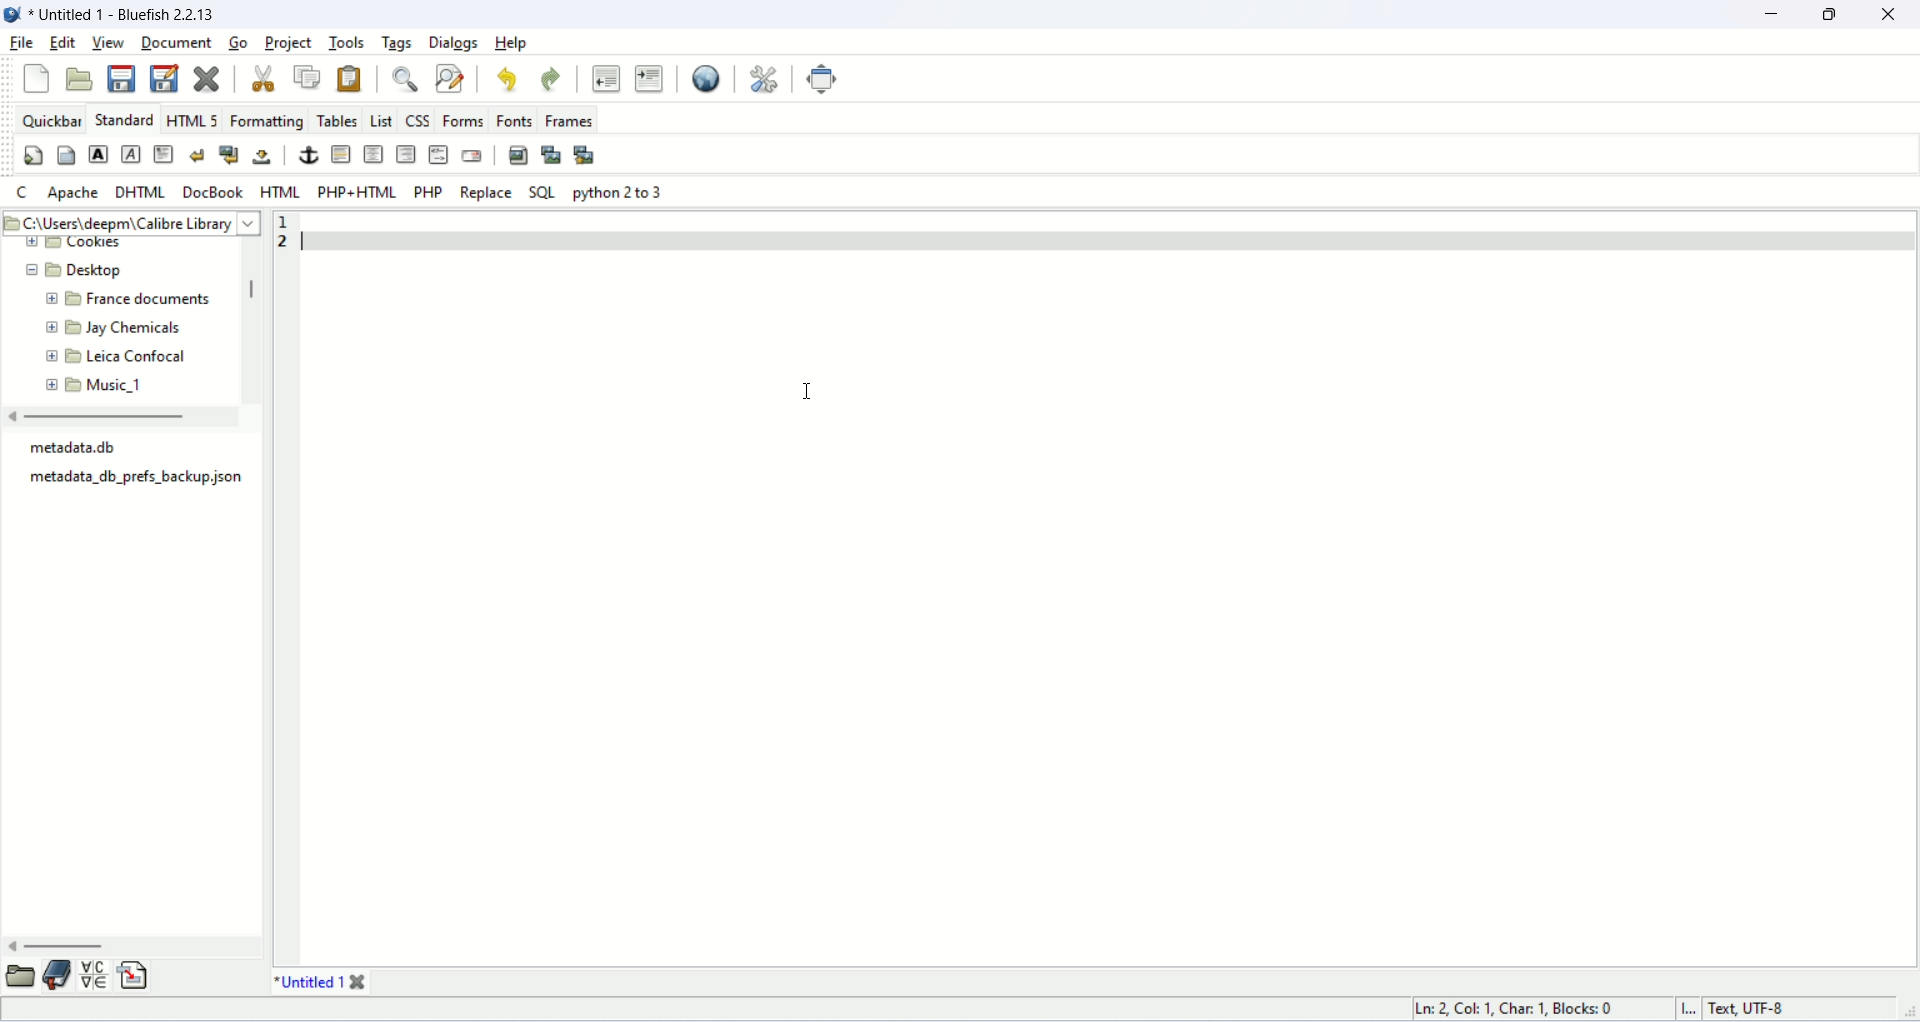  Describe the element at coordinates (99, 153) in the screenshot. I see `strong` at that location.